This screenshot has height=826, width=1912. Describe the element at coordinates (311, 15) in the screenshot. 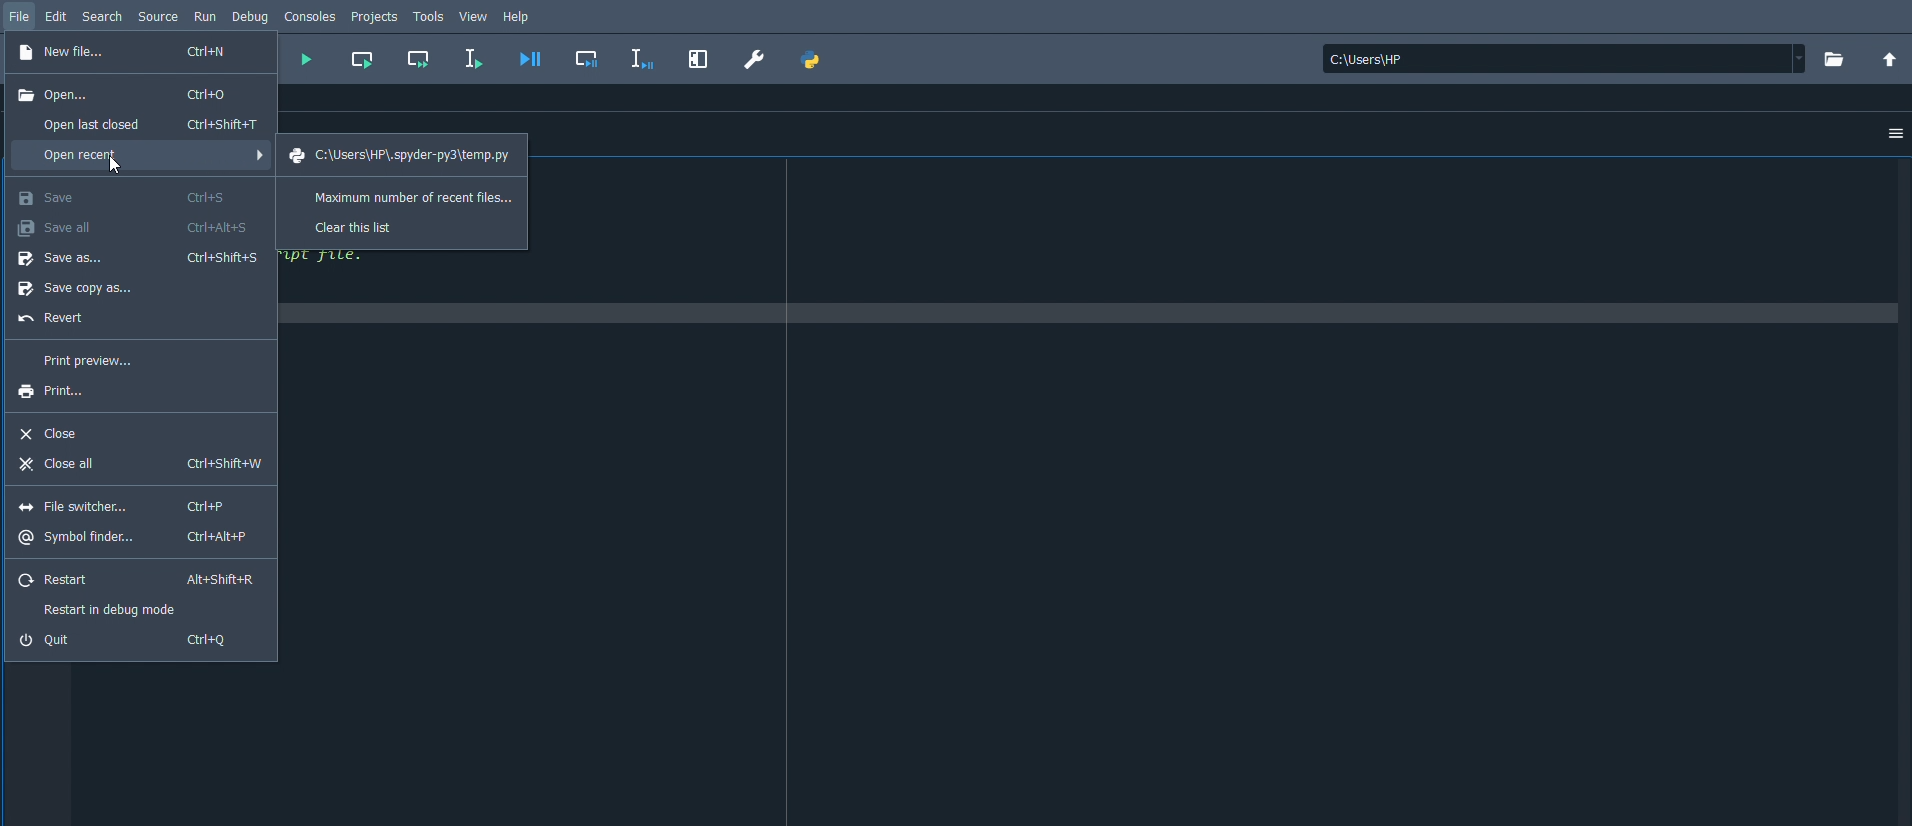

I see `Consoles` at that location.